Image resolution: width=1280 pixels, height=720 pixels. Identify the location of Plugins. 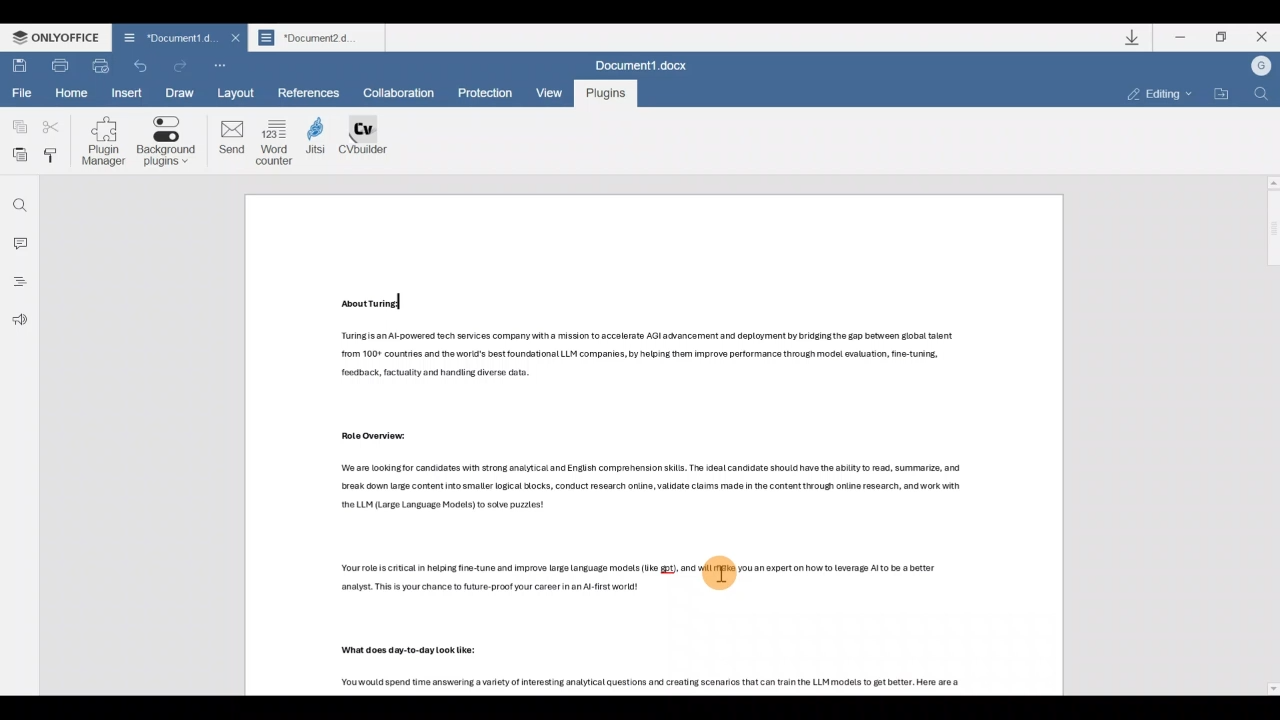
(606, 93).